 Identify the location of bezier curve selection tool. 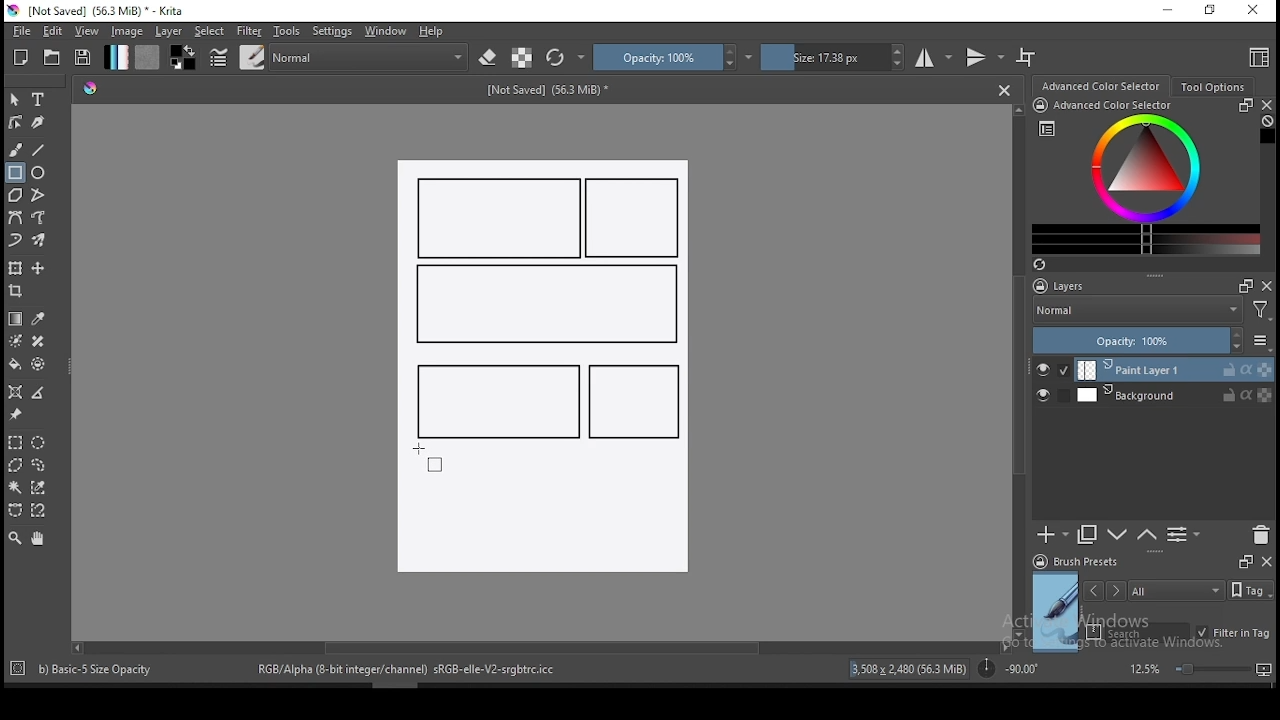
(15, 511).